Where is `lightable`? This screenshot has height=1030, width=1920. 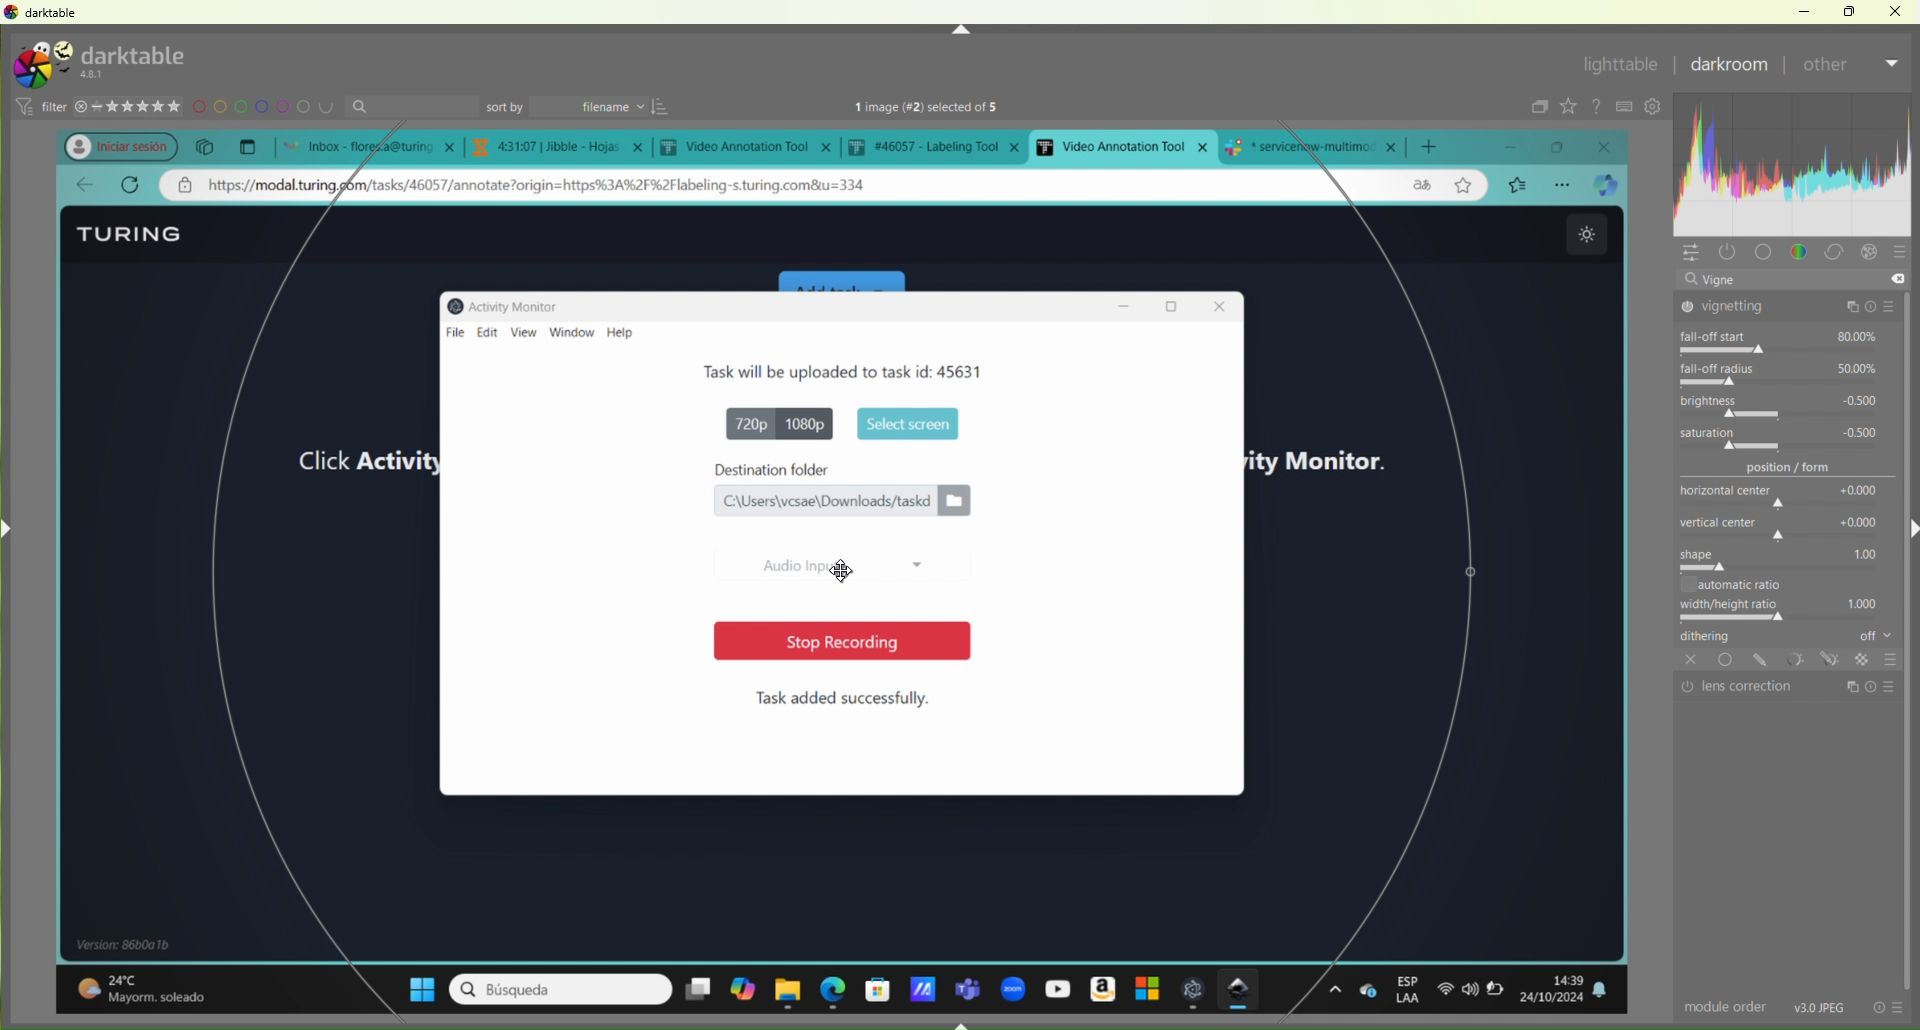 lightable is located at coordinates (1621, 65).